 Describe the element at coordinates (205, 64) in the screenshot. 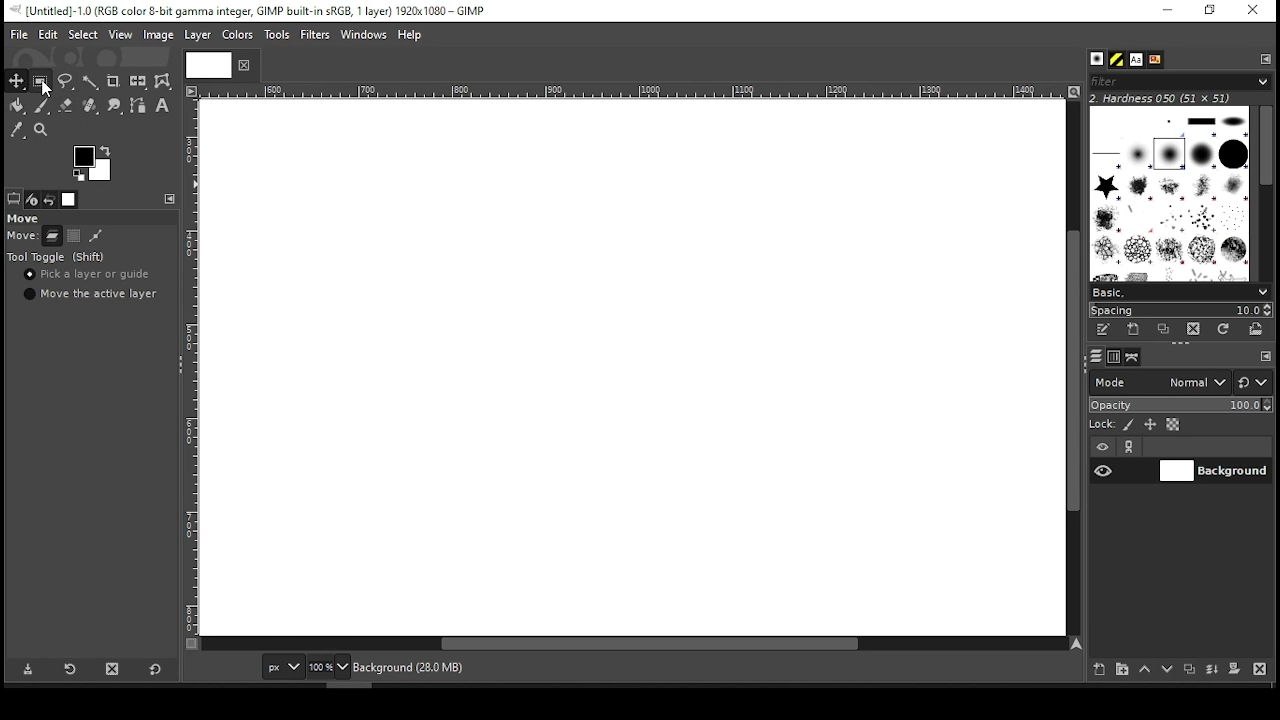

I see `` at that location.